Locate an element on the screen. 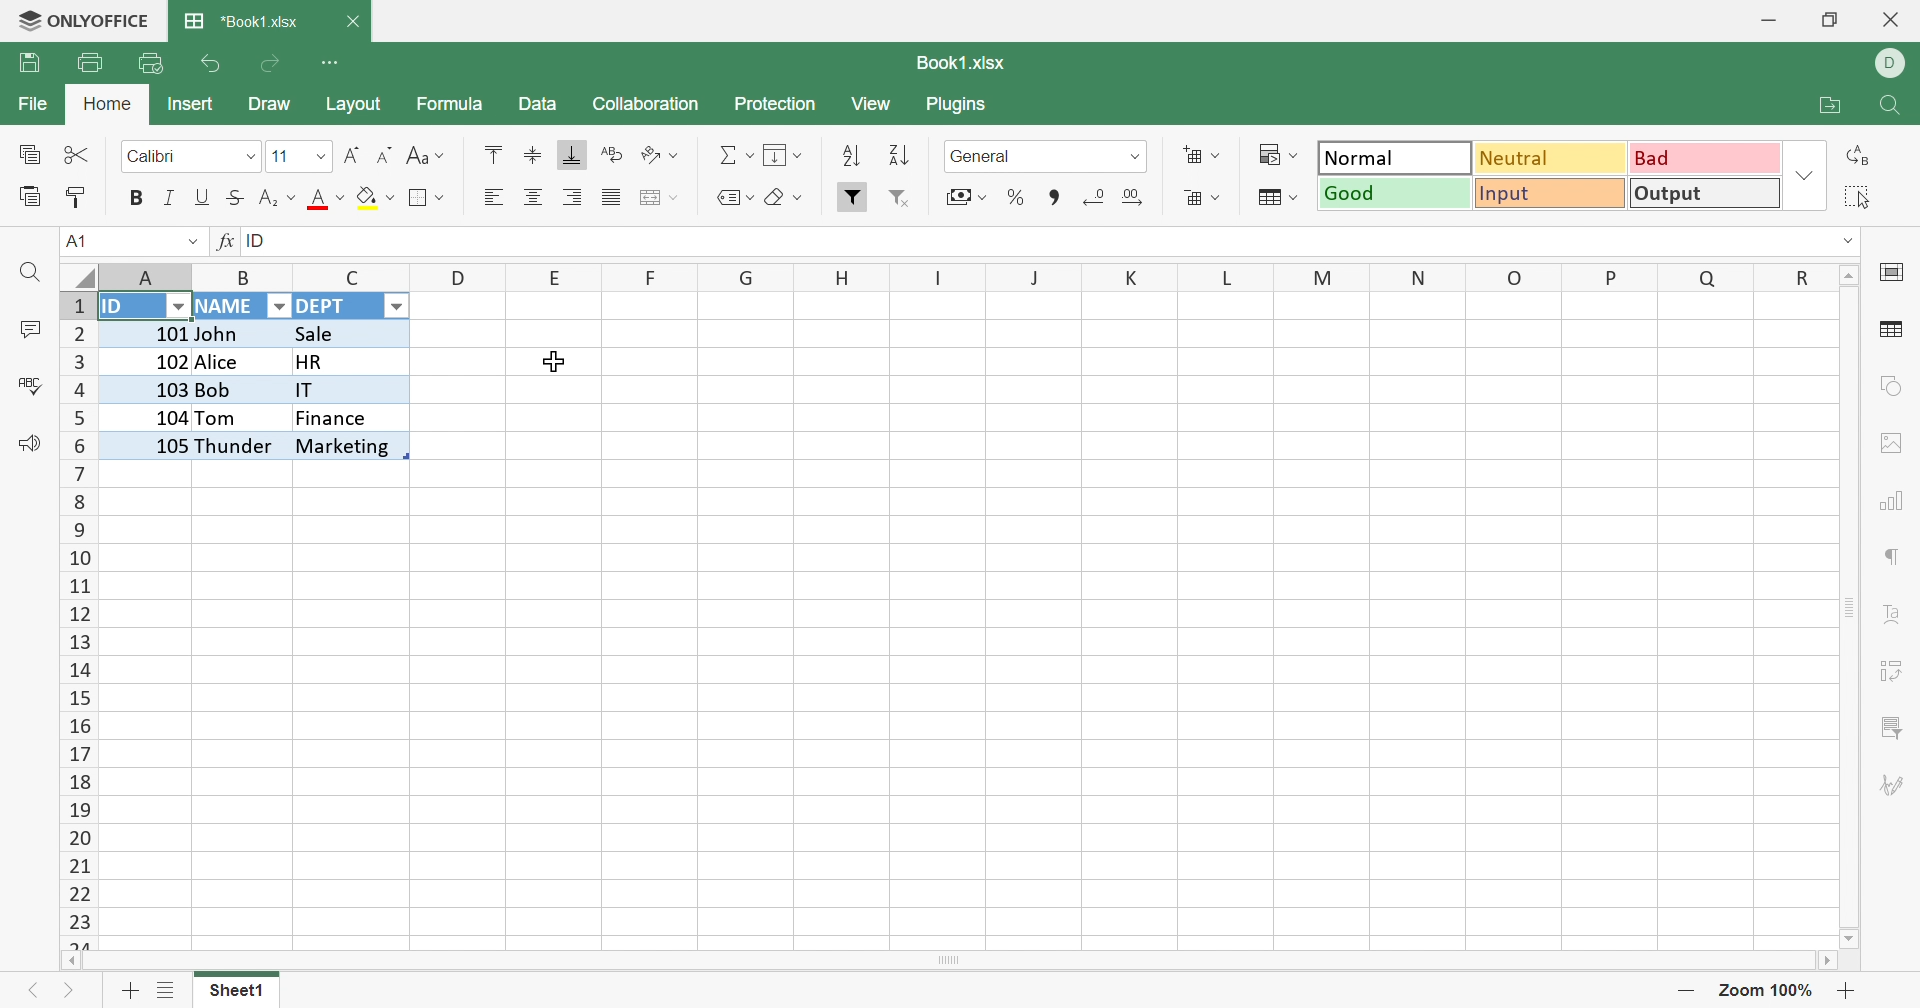  ID is located at coordinates (119, 307).